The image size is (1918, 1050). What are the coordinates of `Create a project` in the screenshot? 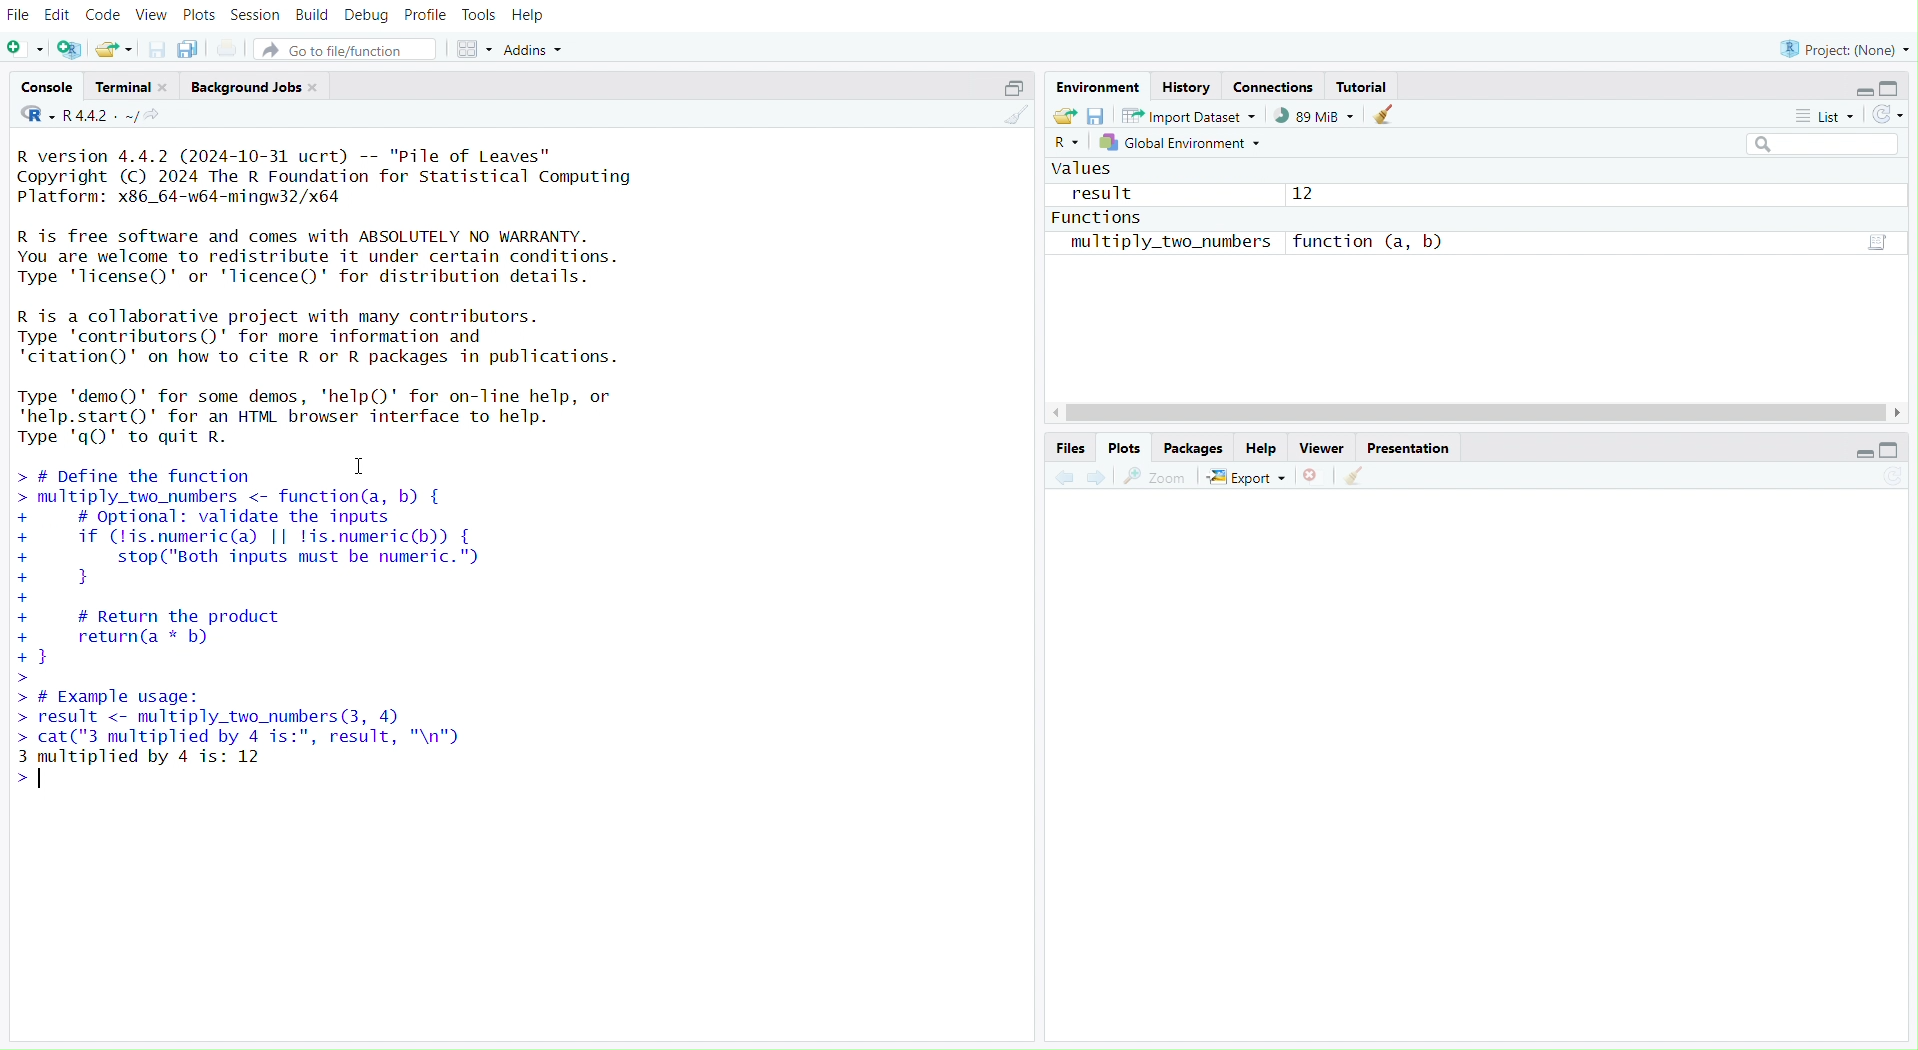 It's located at (71, 45).